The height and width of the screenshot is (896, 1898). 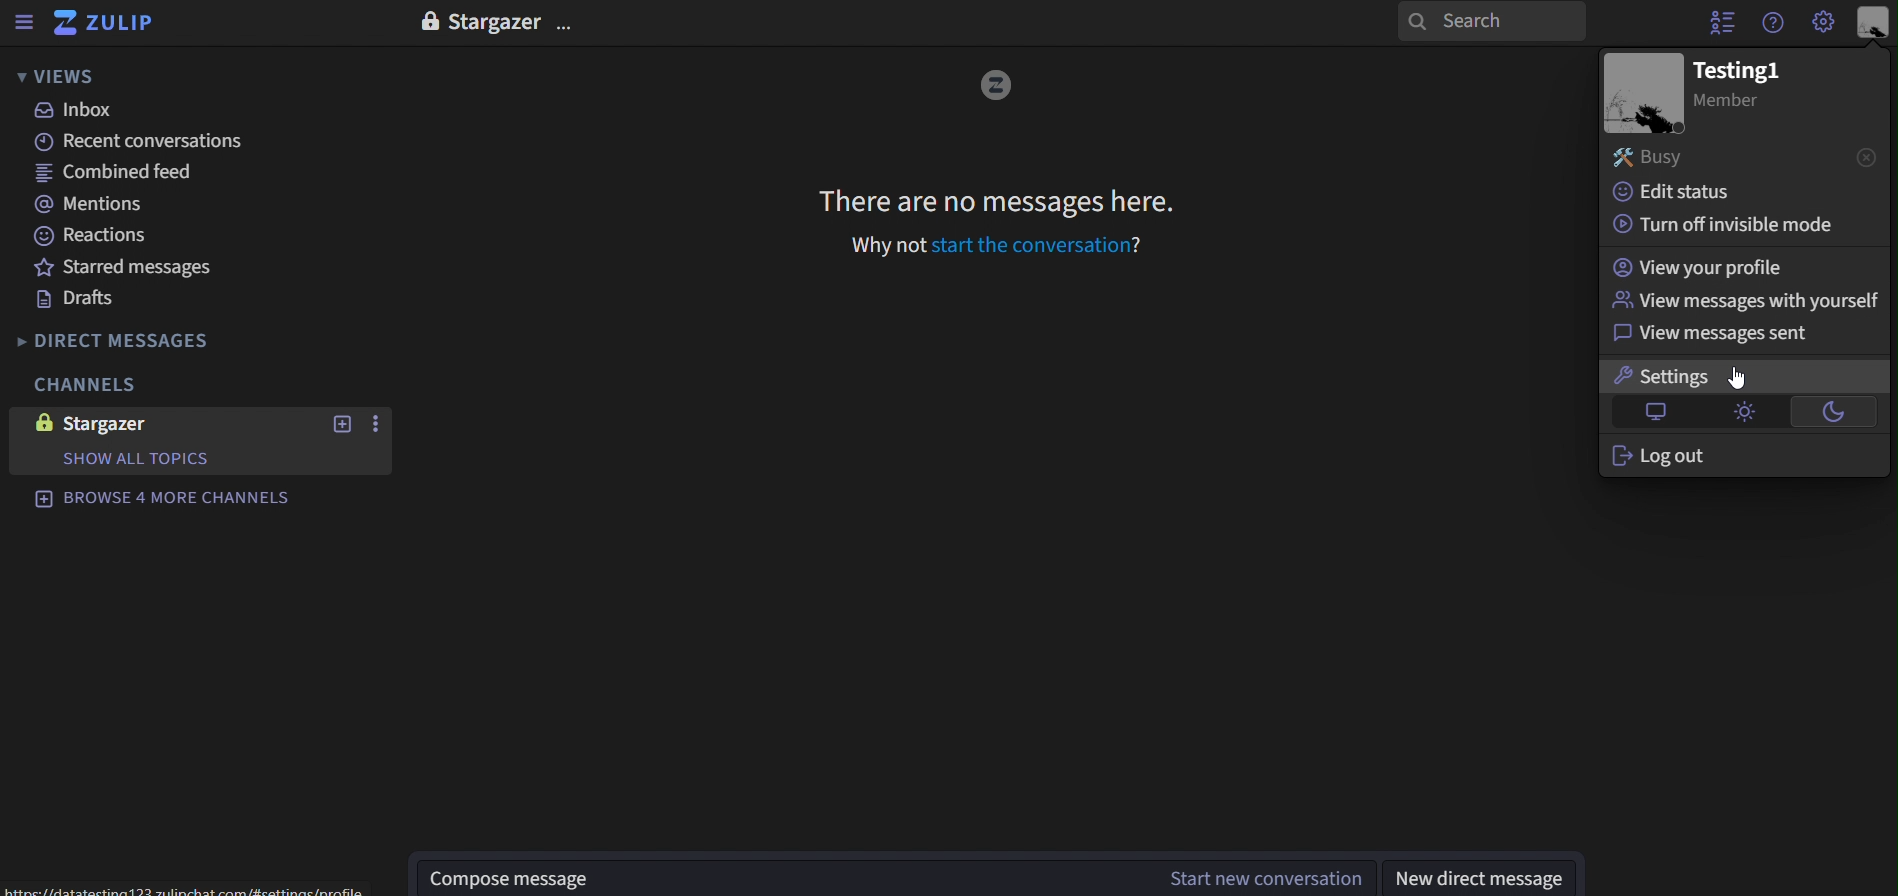 I want to click on light, so click(x=1745, y=410).